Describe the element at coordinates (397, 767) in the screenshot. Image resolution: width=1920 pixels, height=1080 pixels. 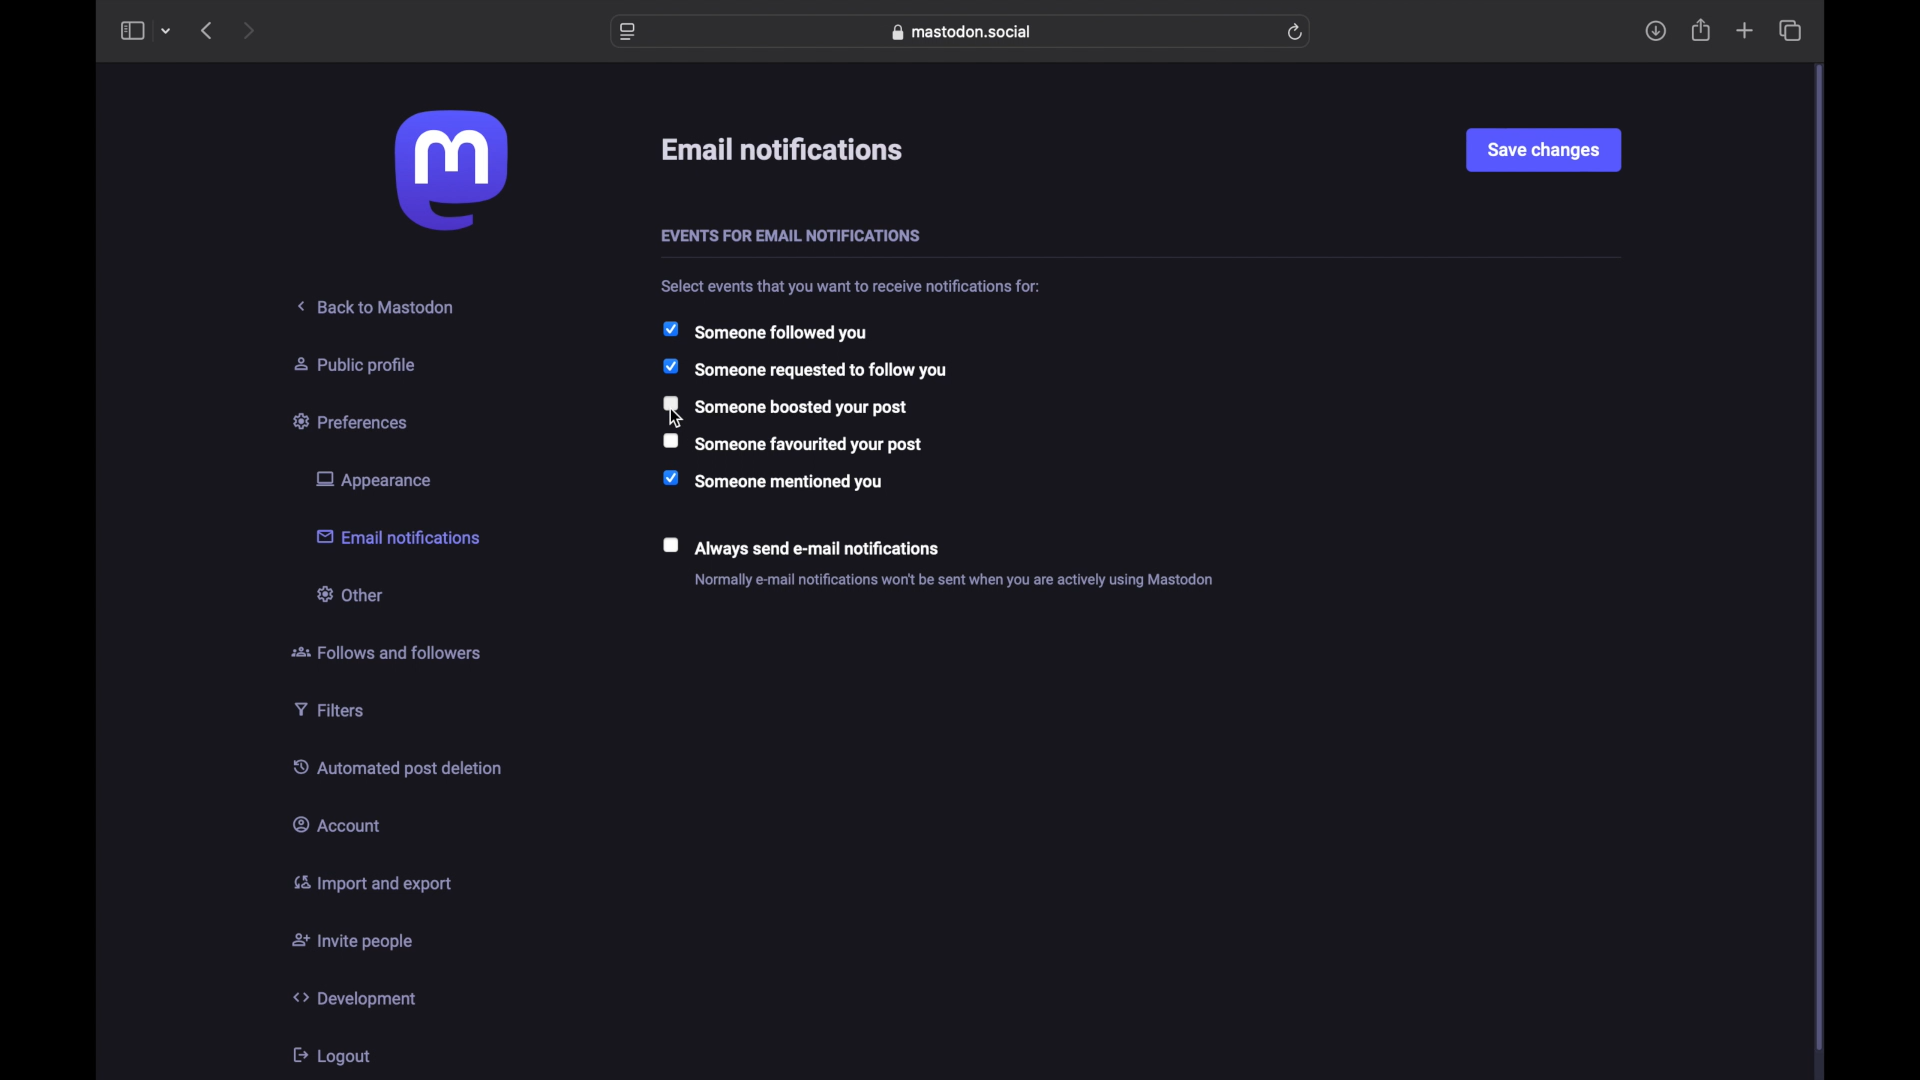
I see `automated post deletion` at that location.